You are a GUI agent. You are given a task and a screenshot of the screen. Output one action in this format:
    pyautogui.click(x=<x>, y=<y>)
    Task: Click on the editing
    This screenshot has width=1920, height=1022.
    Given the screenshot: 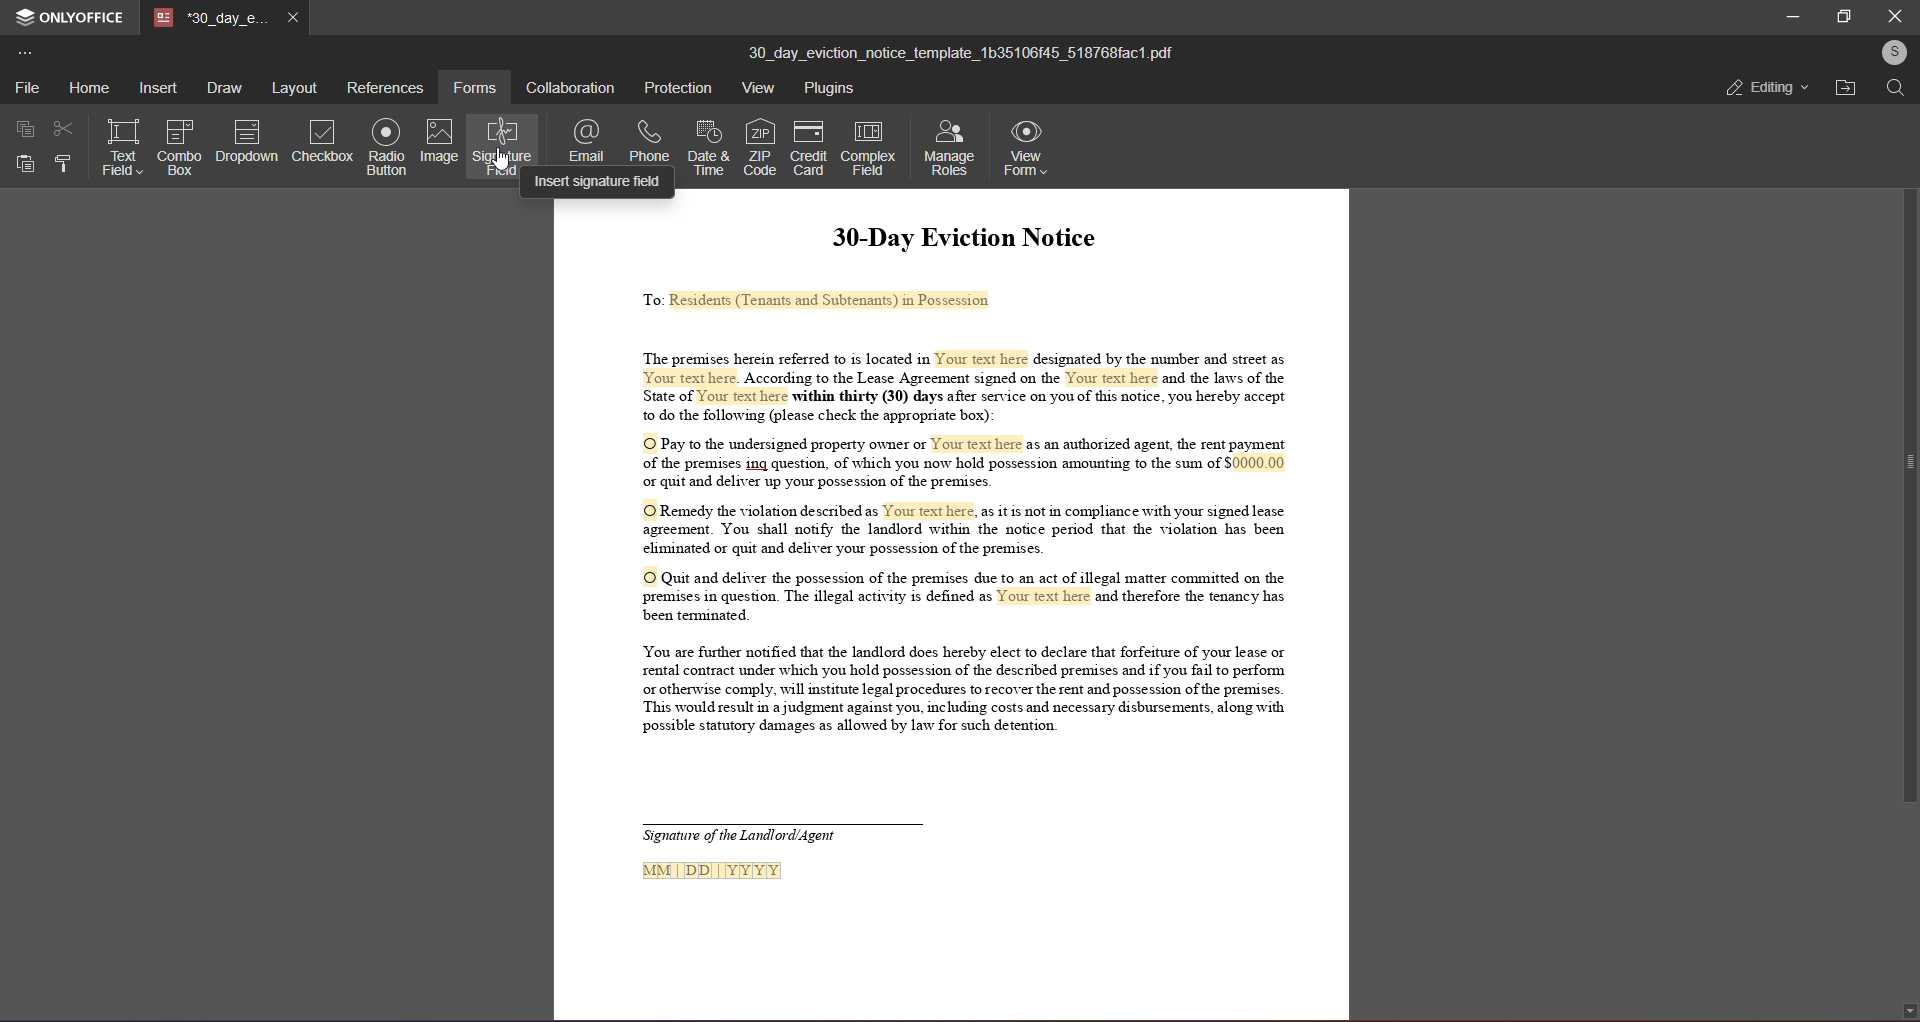 What is the action you would take?
    pyautogui.click(x=1765, y=89)
    